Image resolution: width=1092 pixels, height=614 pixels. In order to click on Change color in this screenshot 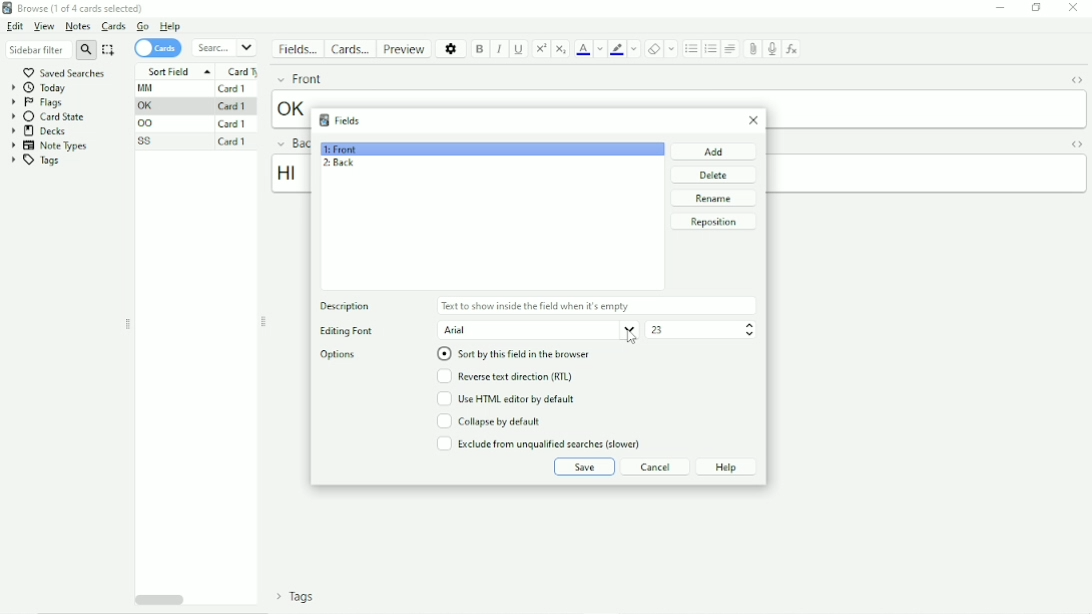, I will do `click(600, 49)`.